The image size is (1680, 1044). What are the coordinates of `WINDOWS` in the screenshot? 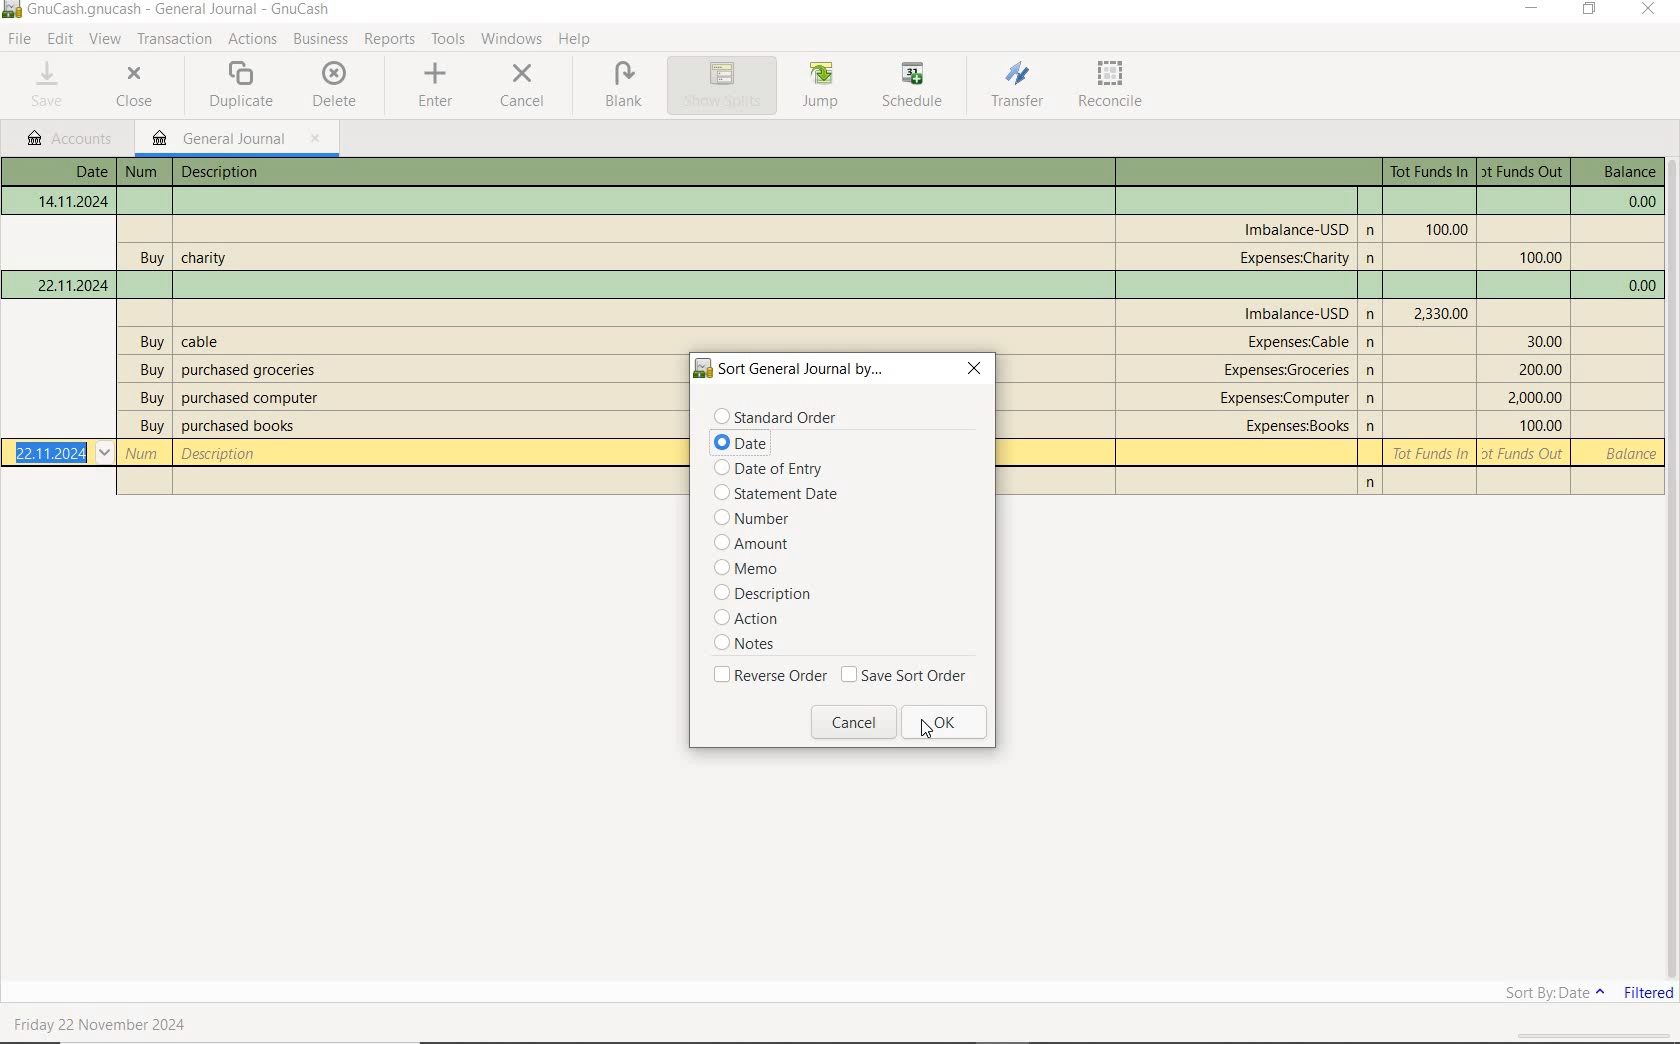 It's located at (512, 39).